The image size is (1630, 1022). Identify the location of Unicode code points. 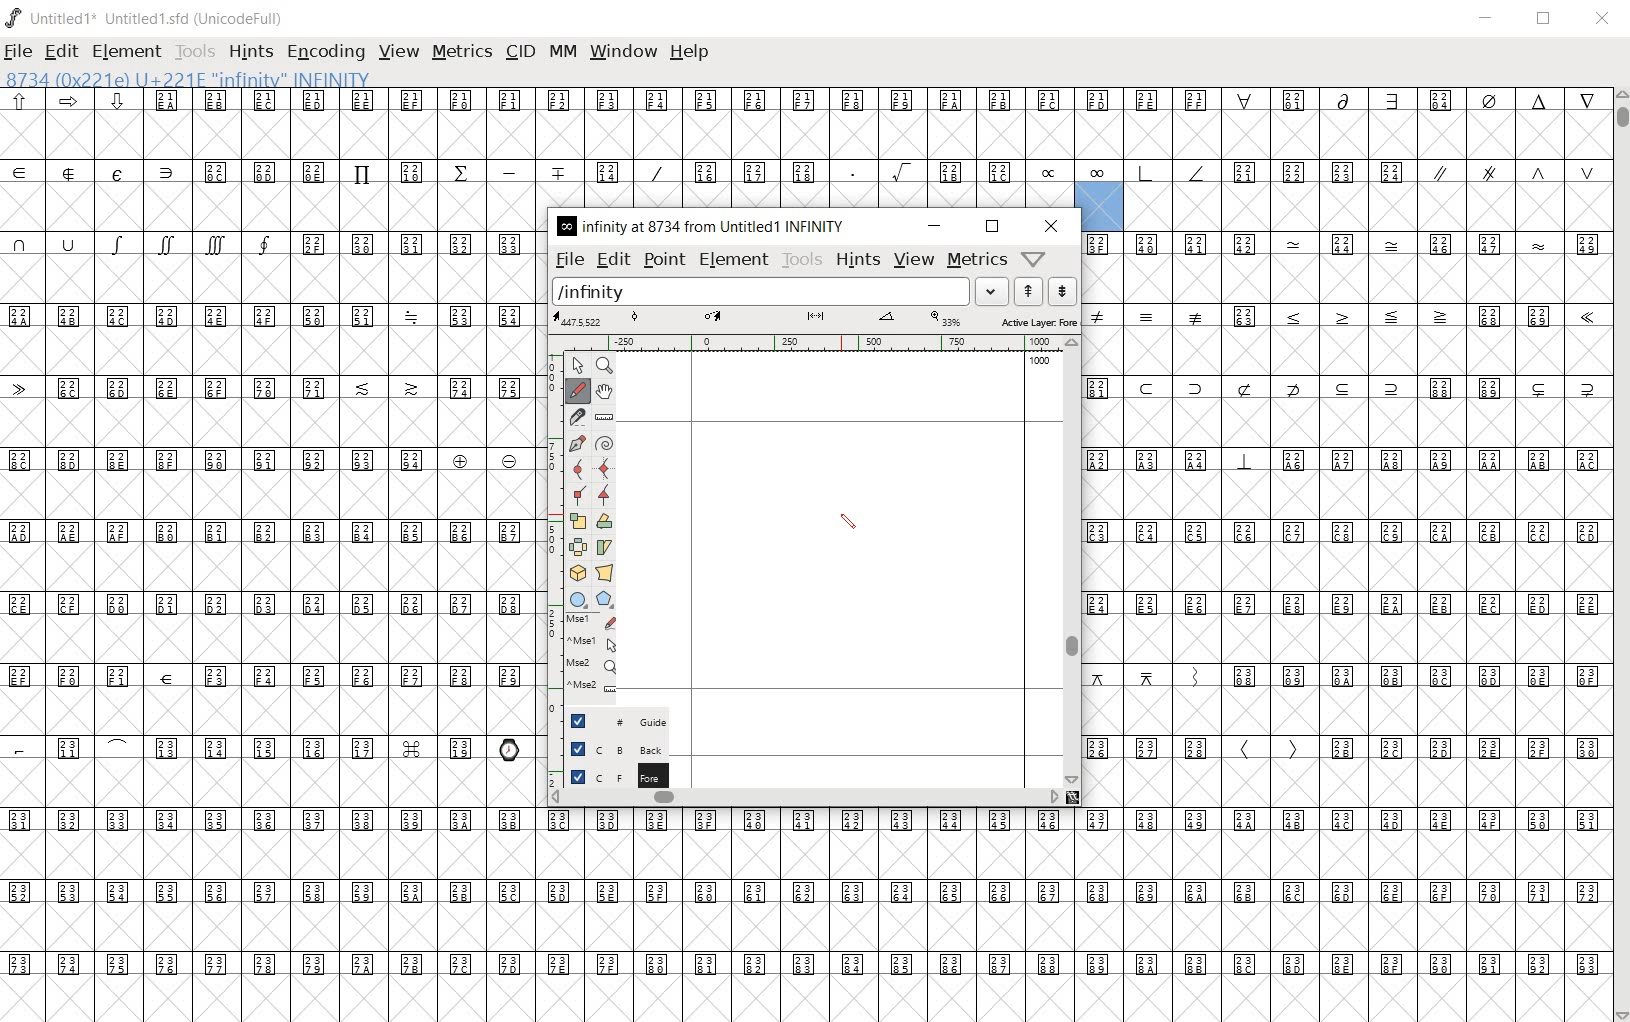
(276, 675).